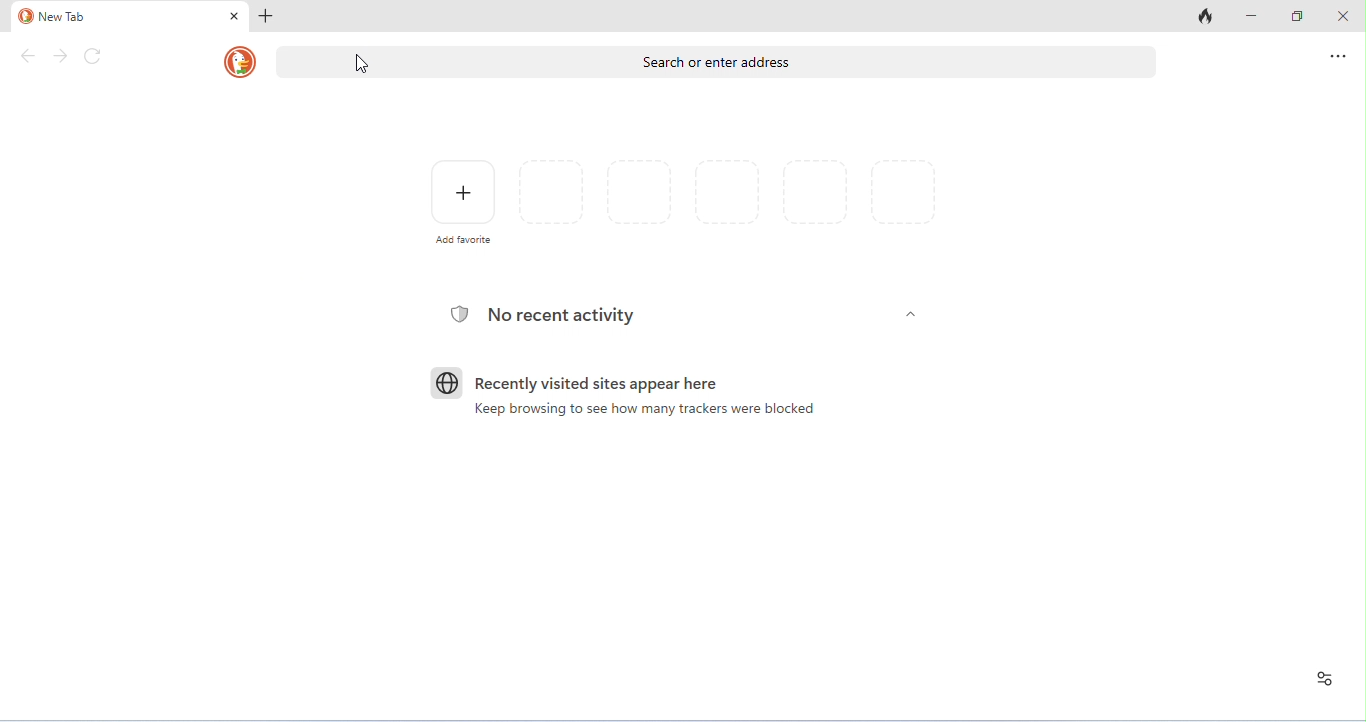 The height and width of the screenshot is (722, 1366). I want to click on recently visited sites appear here, so click(569, 379).